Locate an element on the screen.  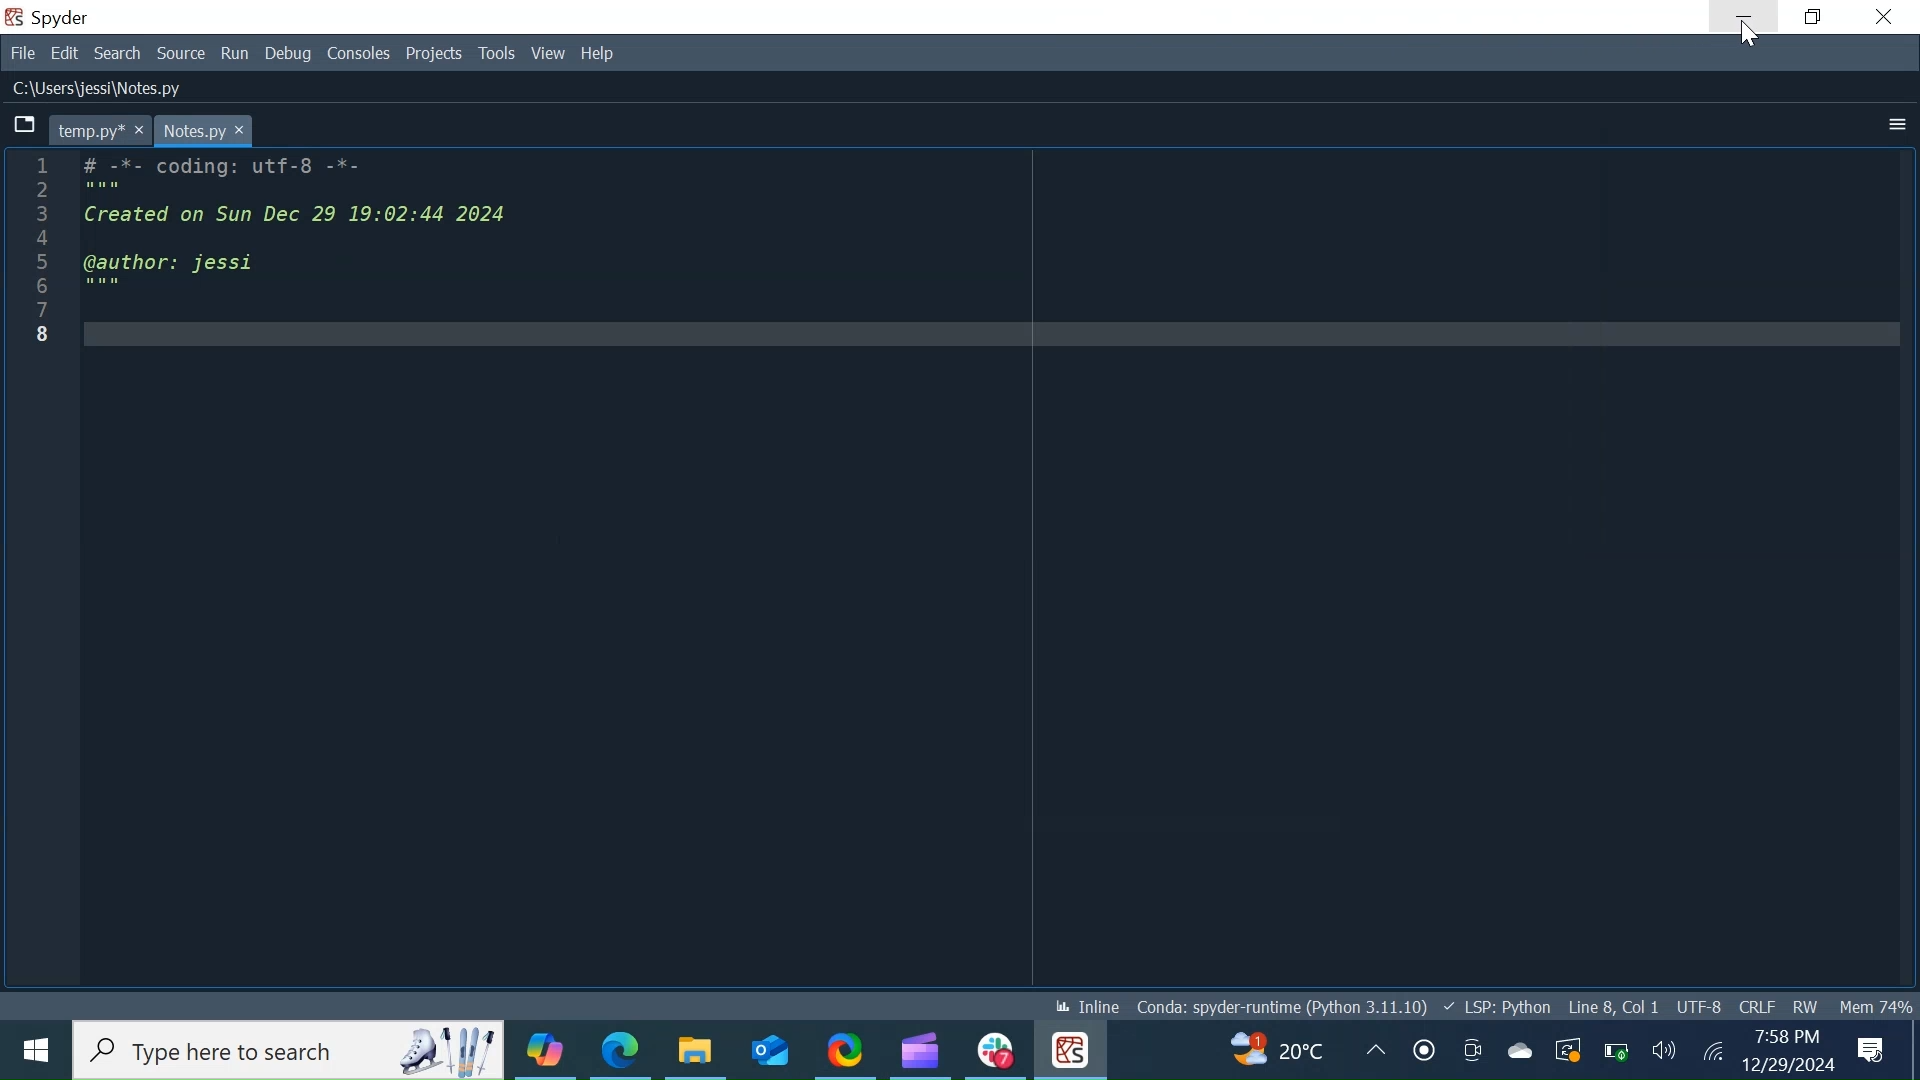
7:58 PM is located at coordinates (1786, 1037).